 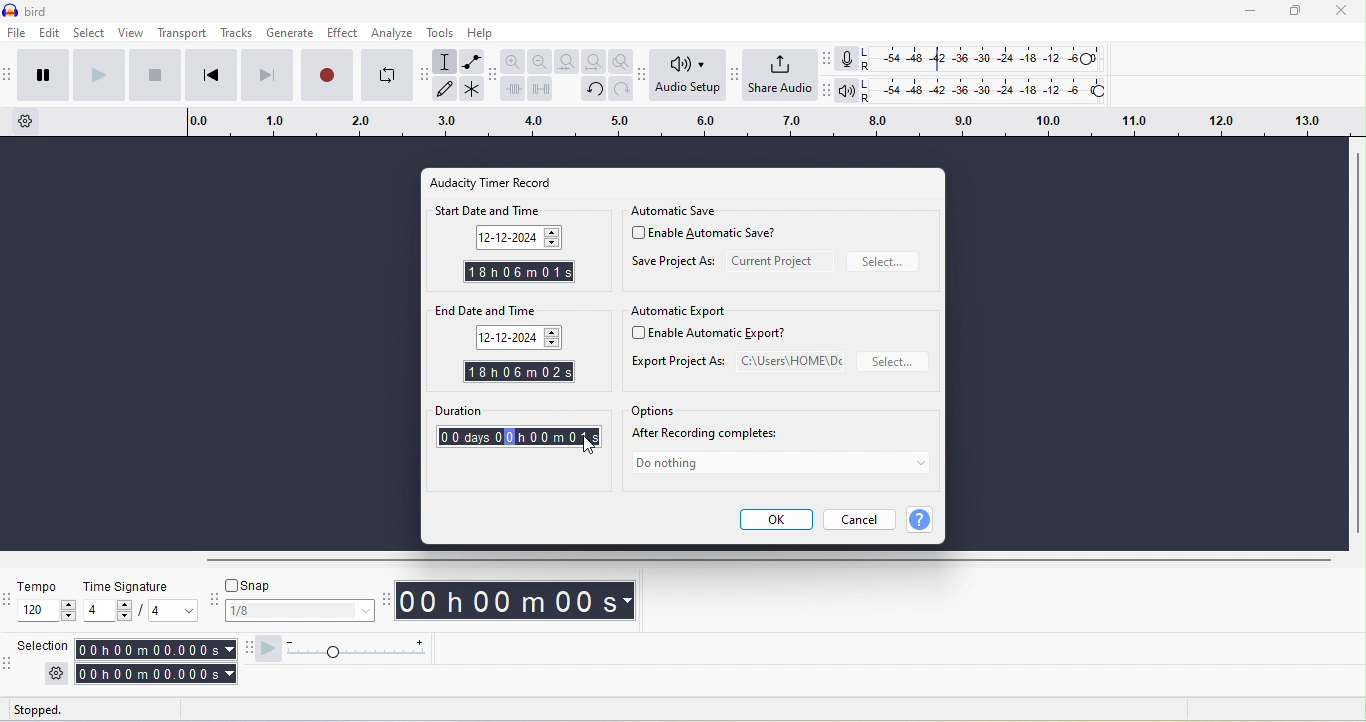 I want to click on audacity share audio toolbar, so click(x=735, y=73).